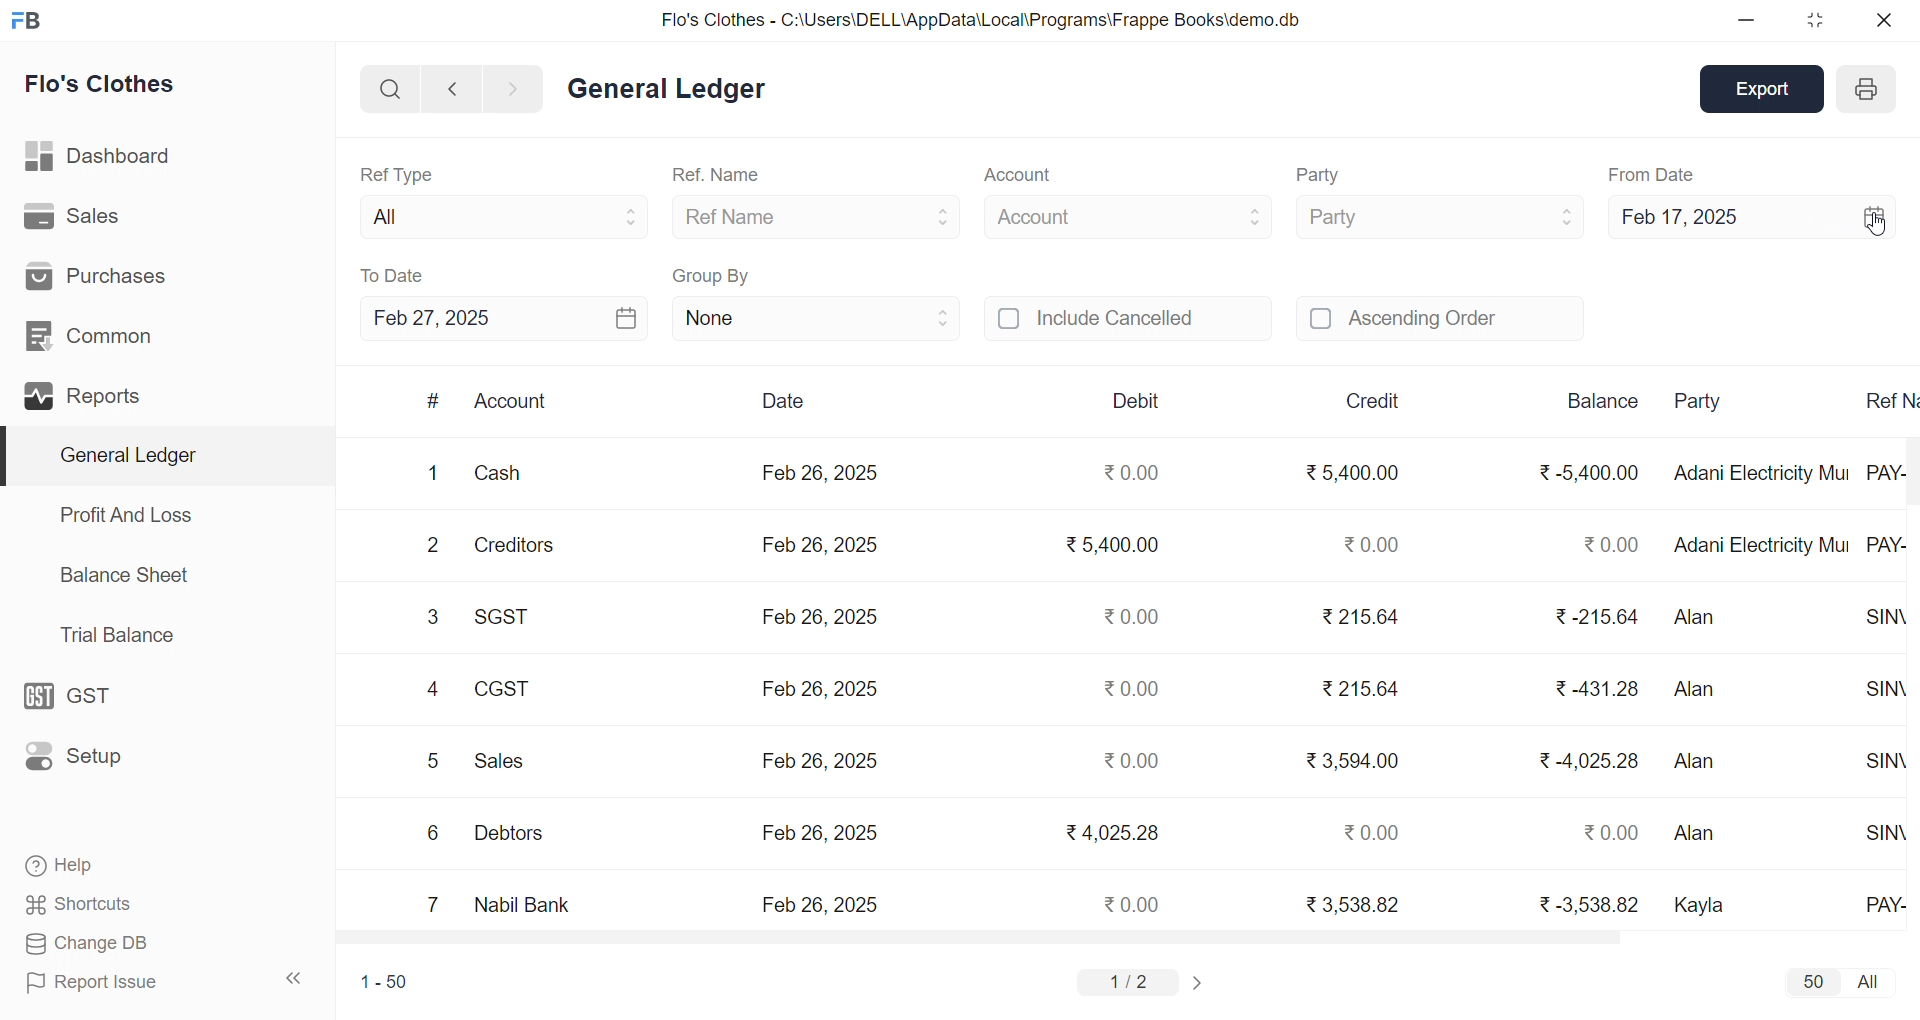  What do you see at coordinates (512, 403) in the screenshot?
I see `Account` at bounding box center [512, 403].